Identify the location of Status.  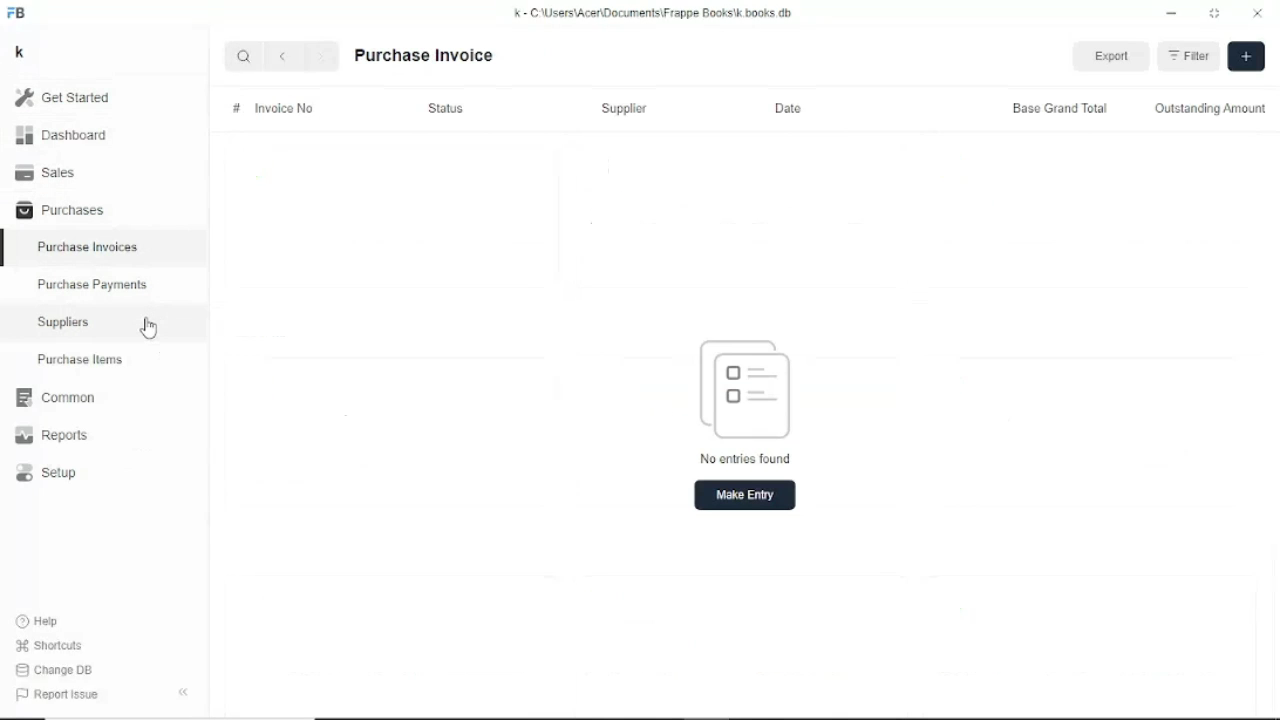
(446, 108).